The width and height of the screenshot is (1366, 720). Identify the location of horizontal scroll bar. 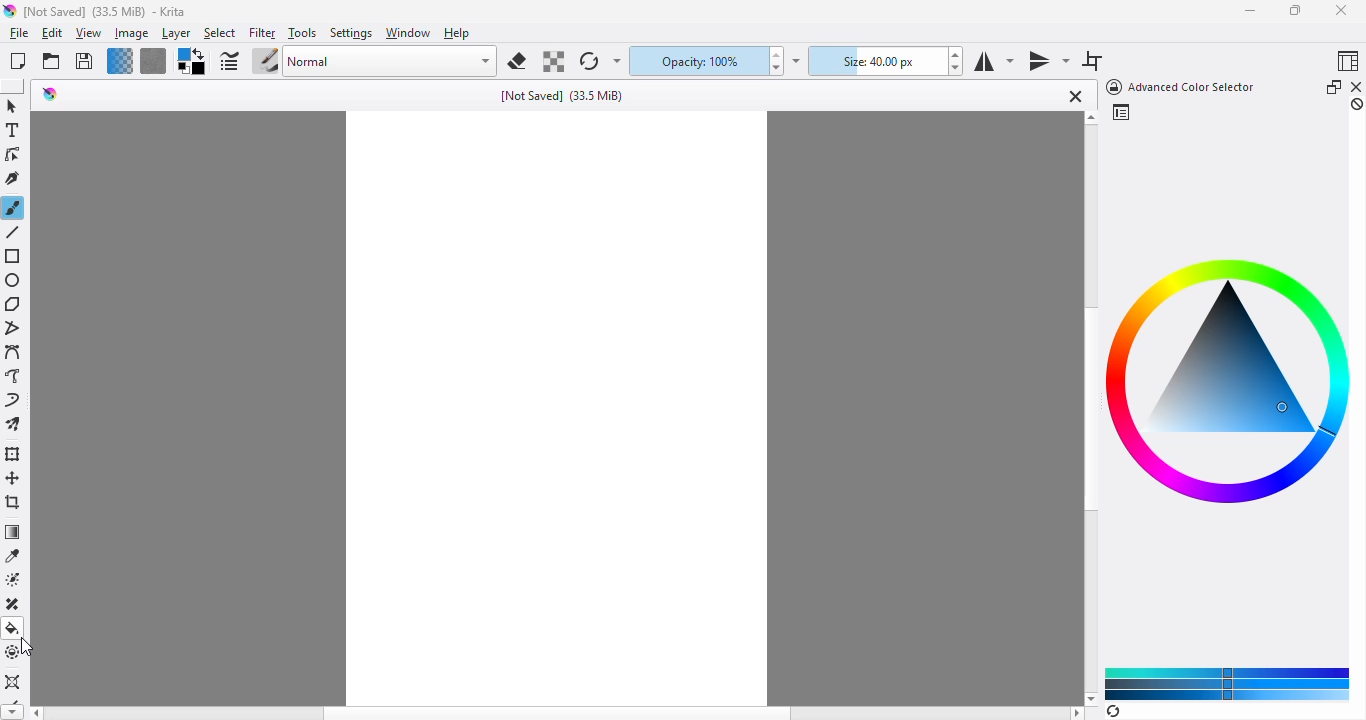
(558, 713).